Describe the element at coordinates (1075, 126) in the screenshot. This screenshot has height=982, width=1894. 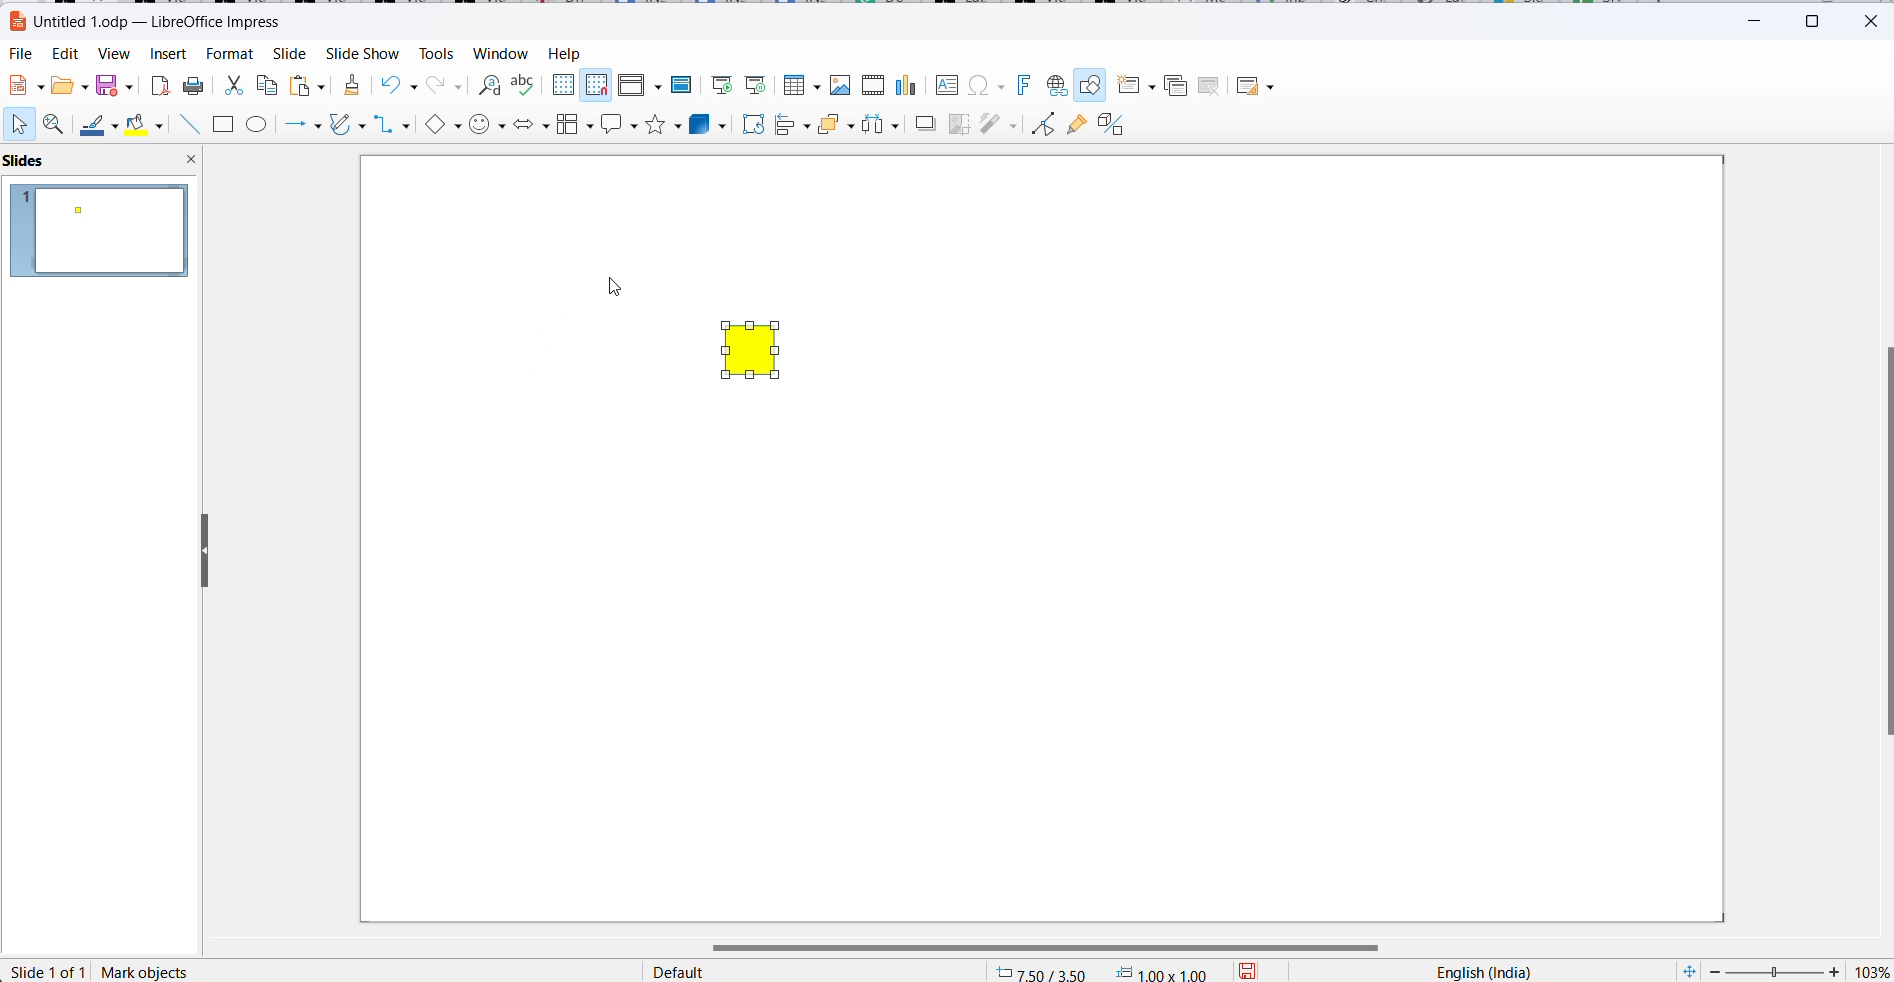
I see `show glue point function` at that location.